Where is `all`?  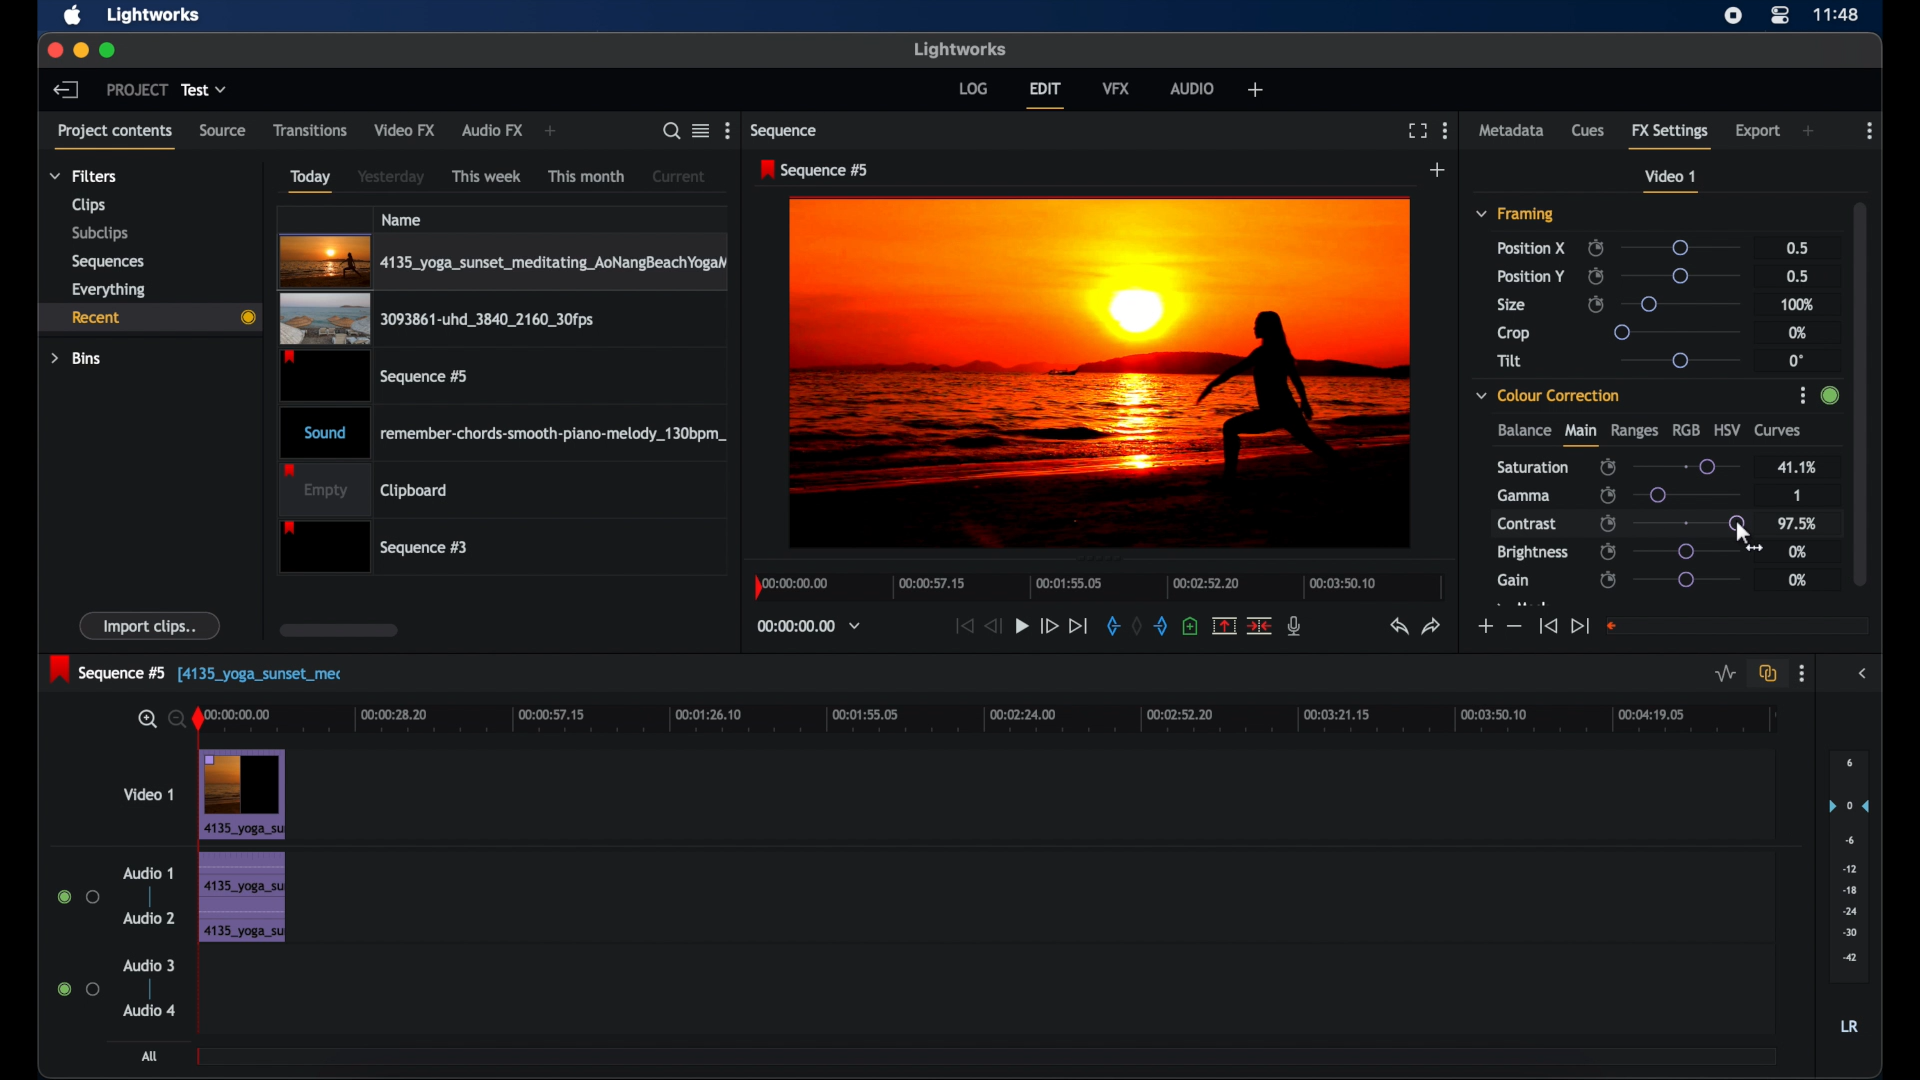 all is located at coordinates (150, 1056).